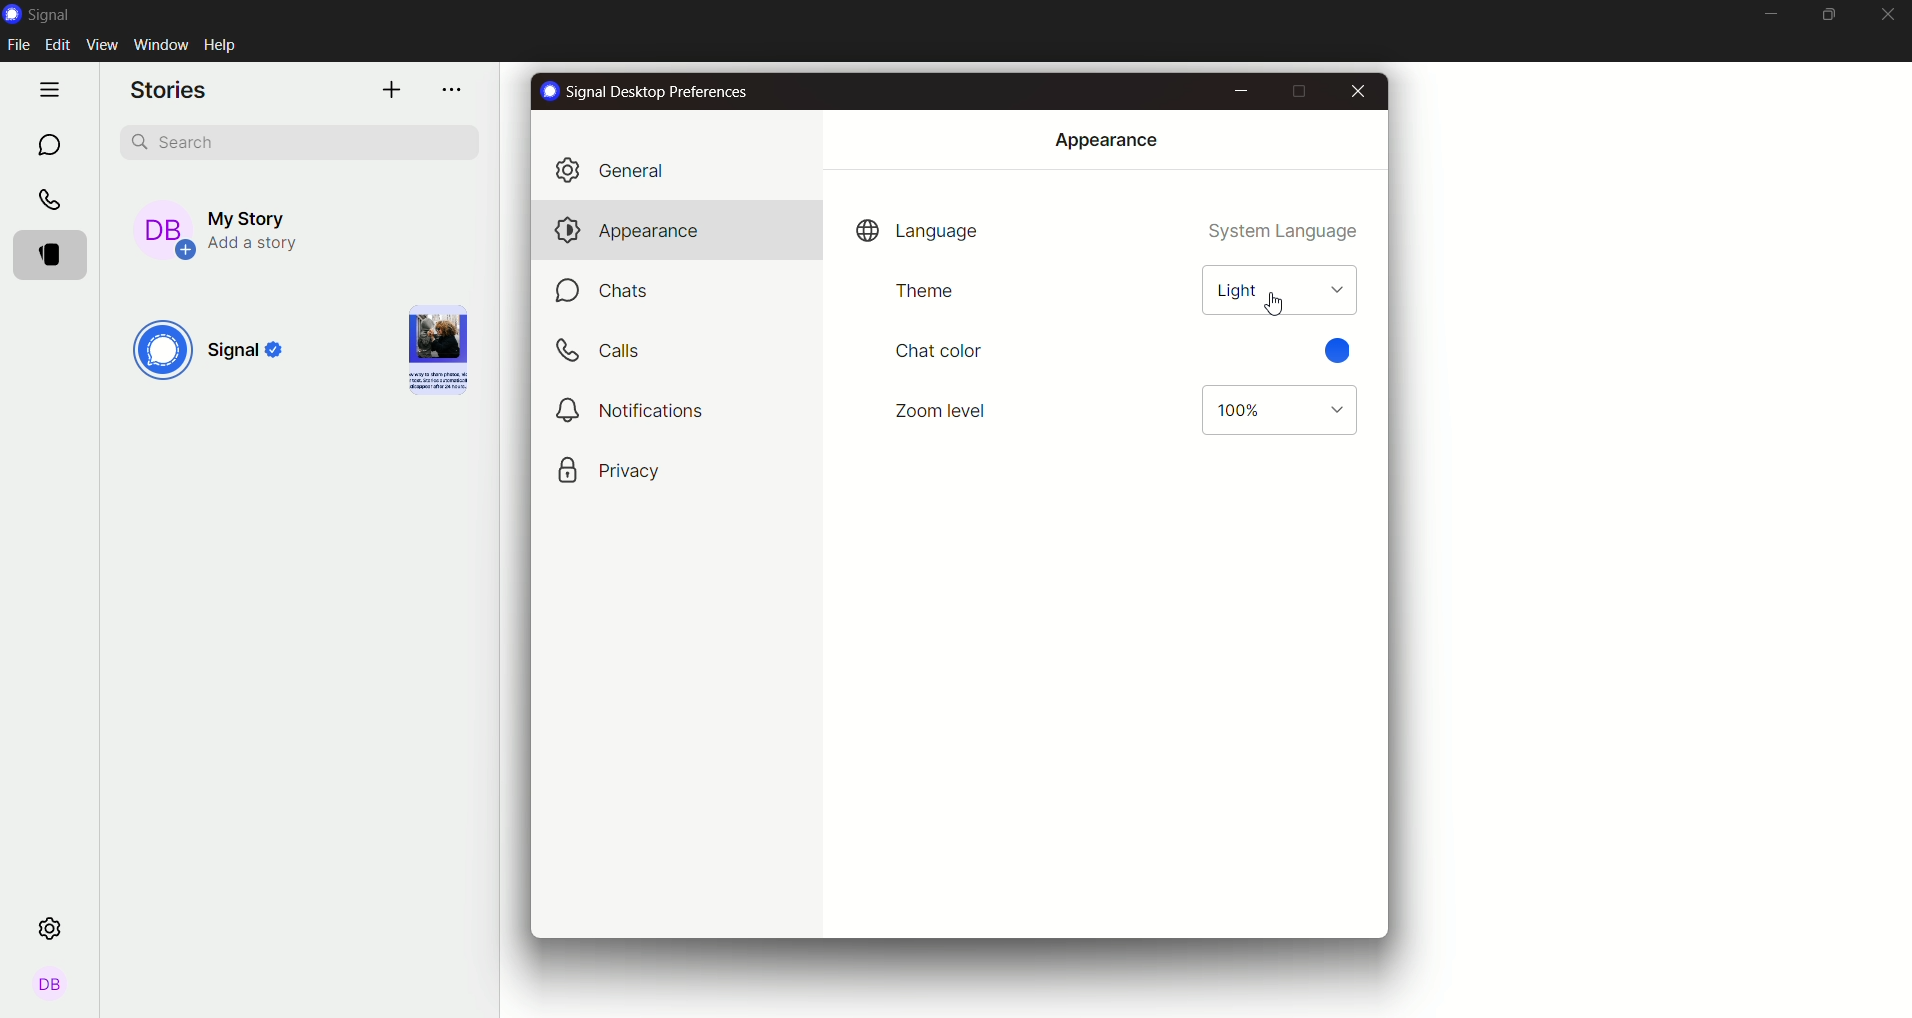 This screenshot has height=1018, width=1912. What do you see at coordinates (1768, 15) in the screenshot?
I see `minimize` at bounding box center [1768, 15].